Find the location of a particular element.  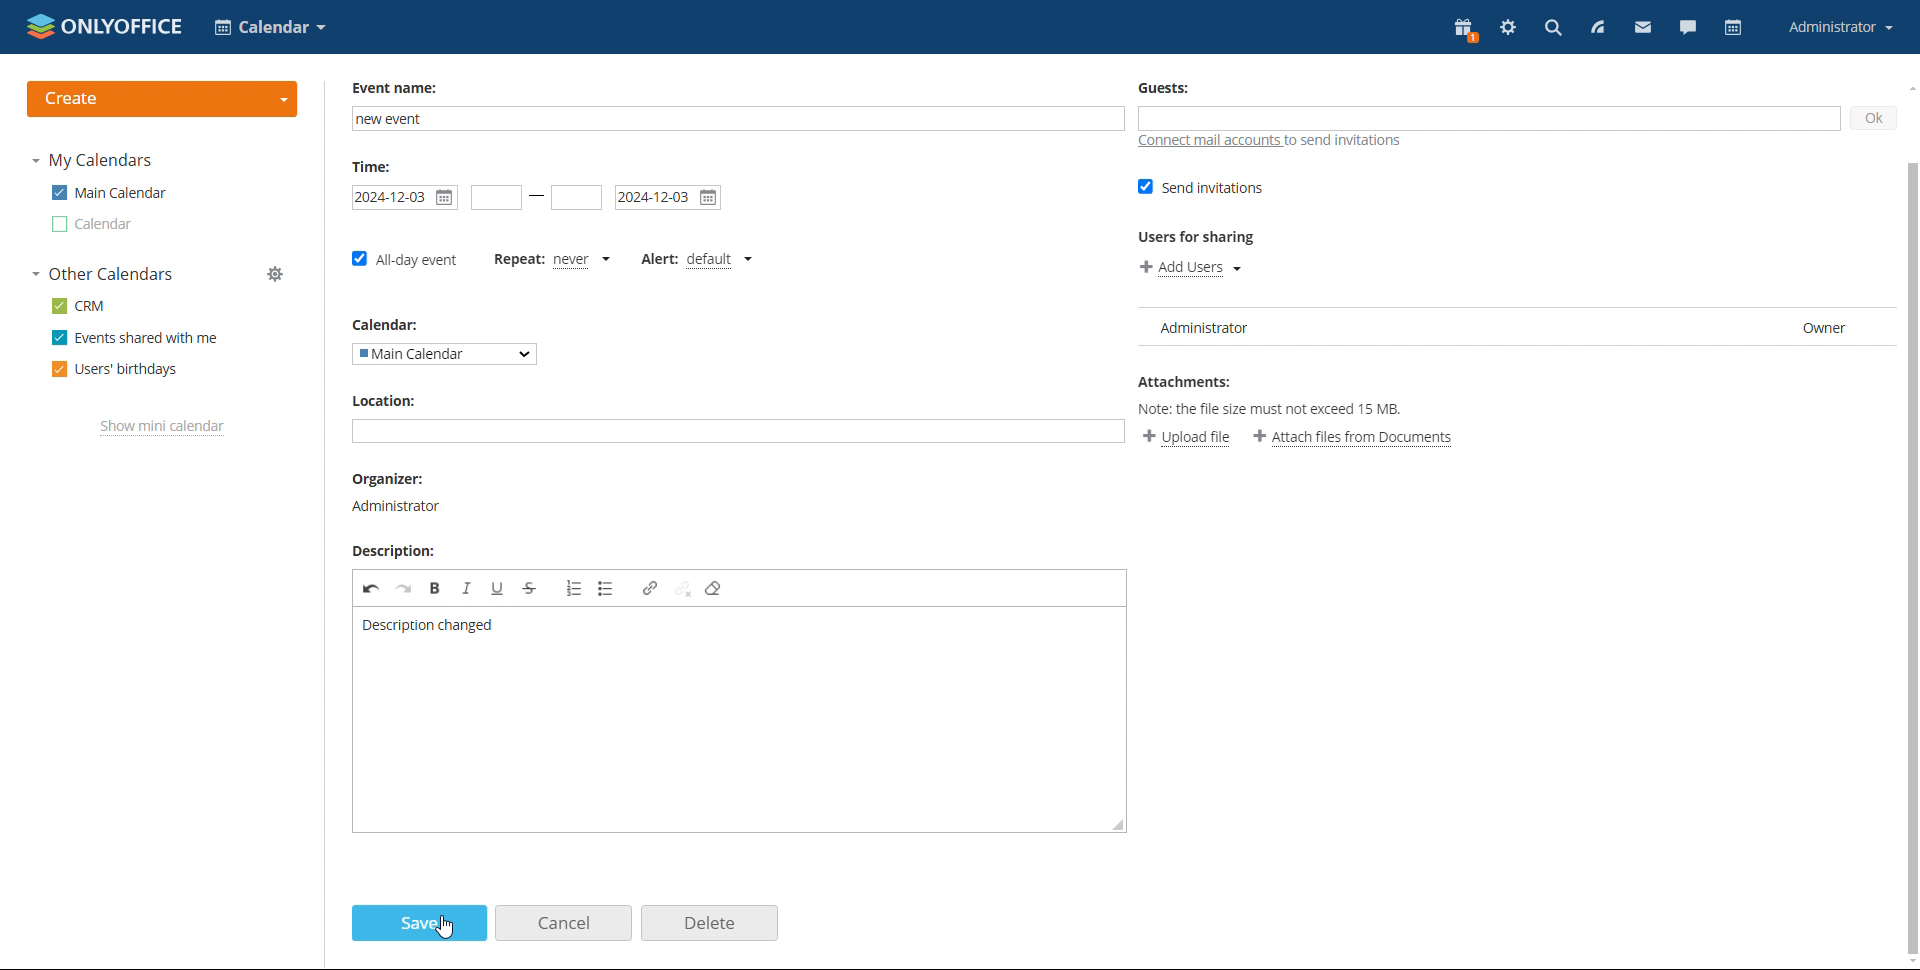

never is located at coordinates (583, 260).